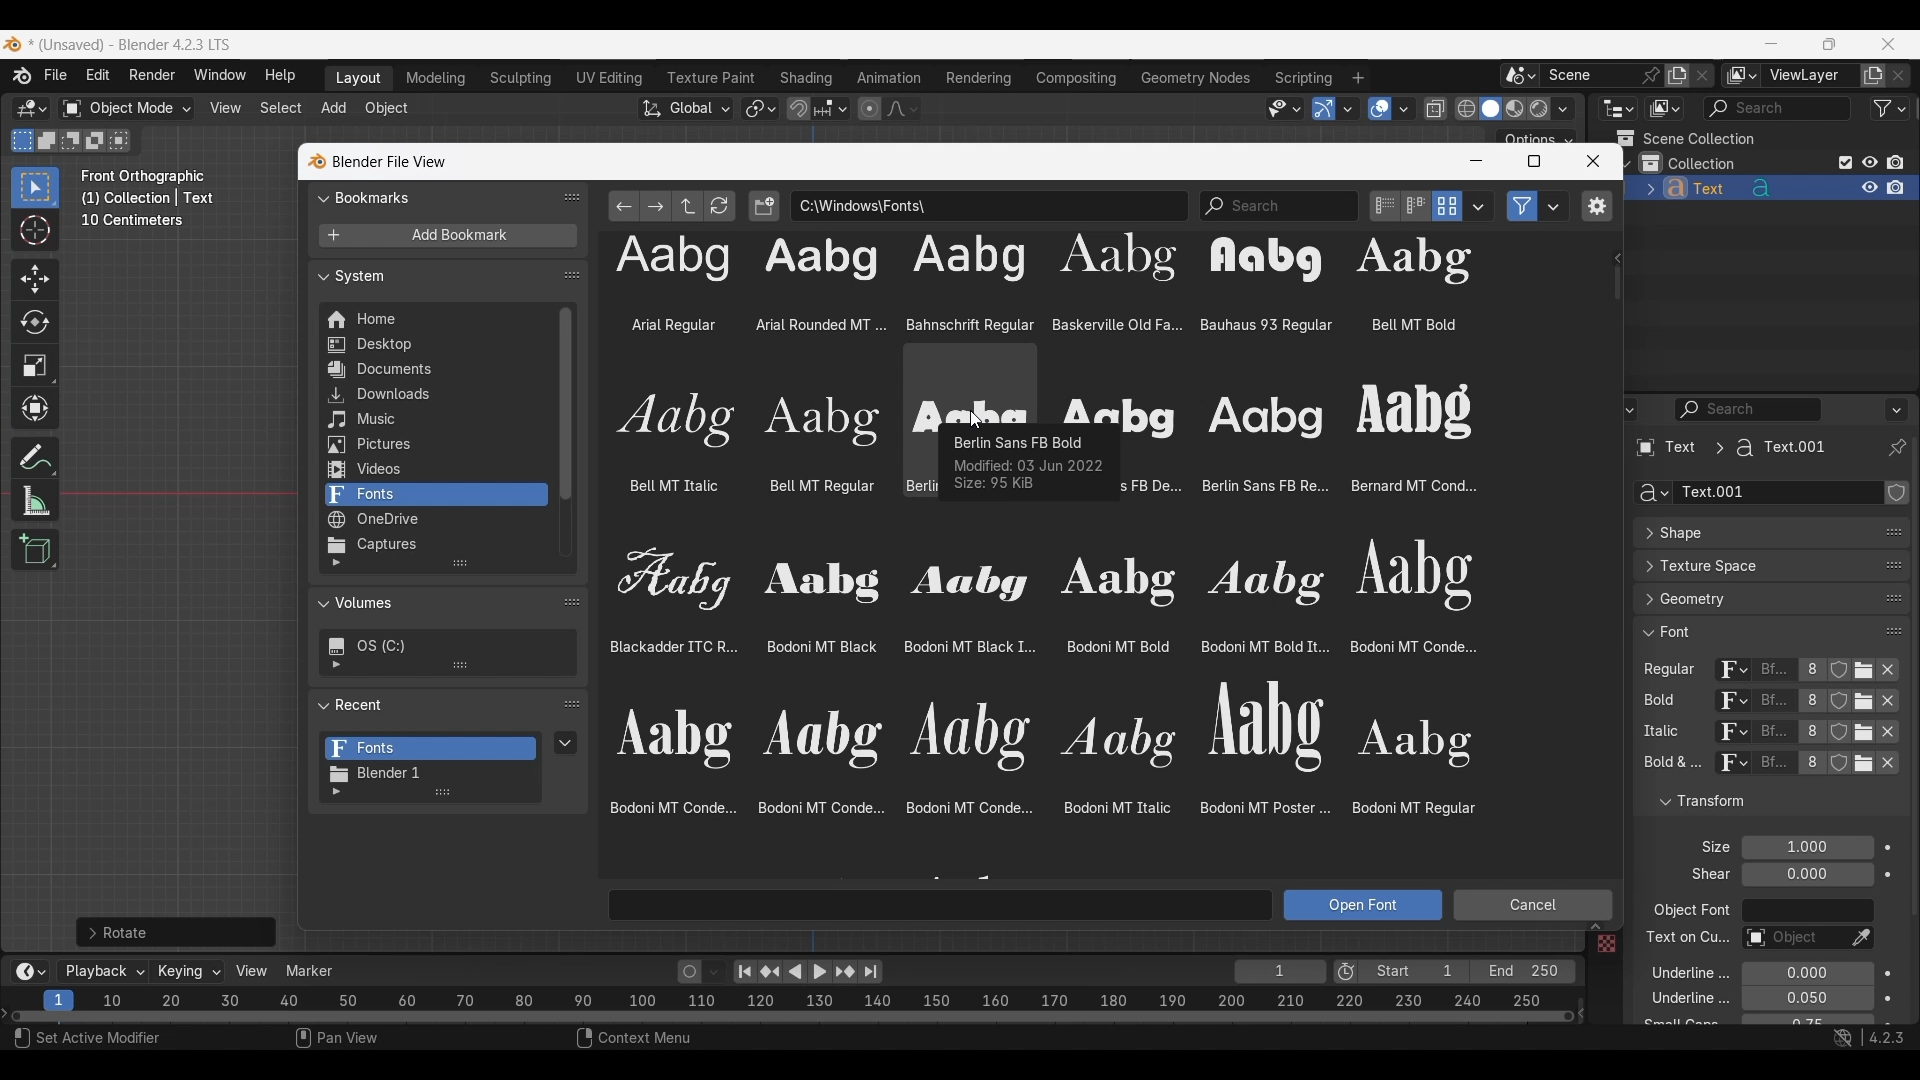  I want to click on Maximize, so click(1534, 161).